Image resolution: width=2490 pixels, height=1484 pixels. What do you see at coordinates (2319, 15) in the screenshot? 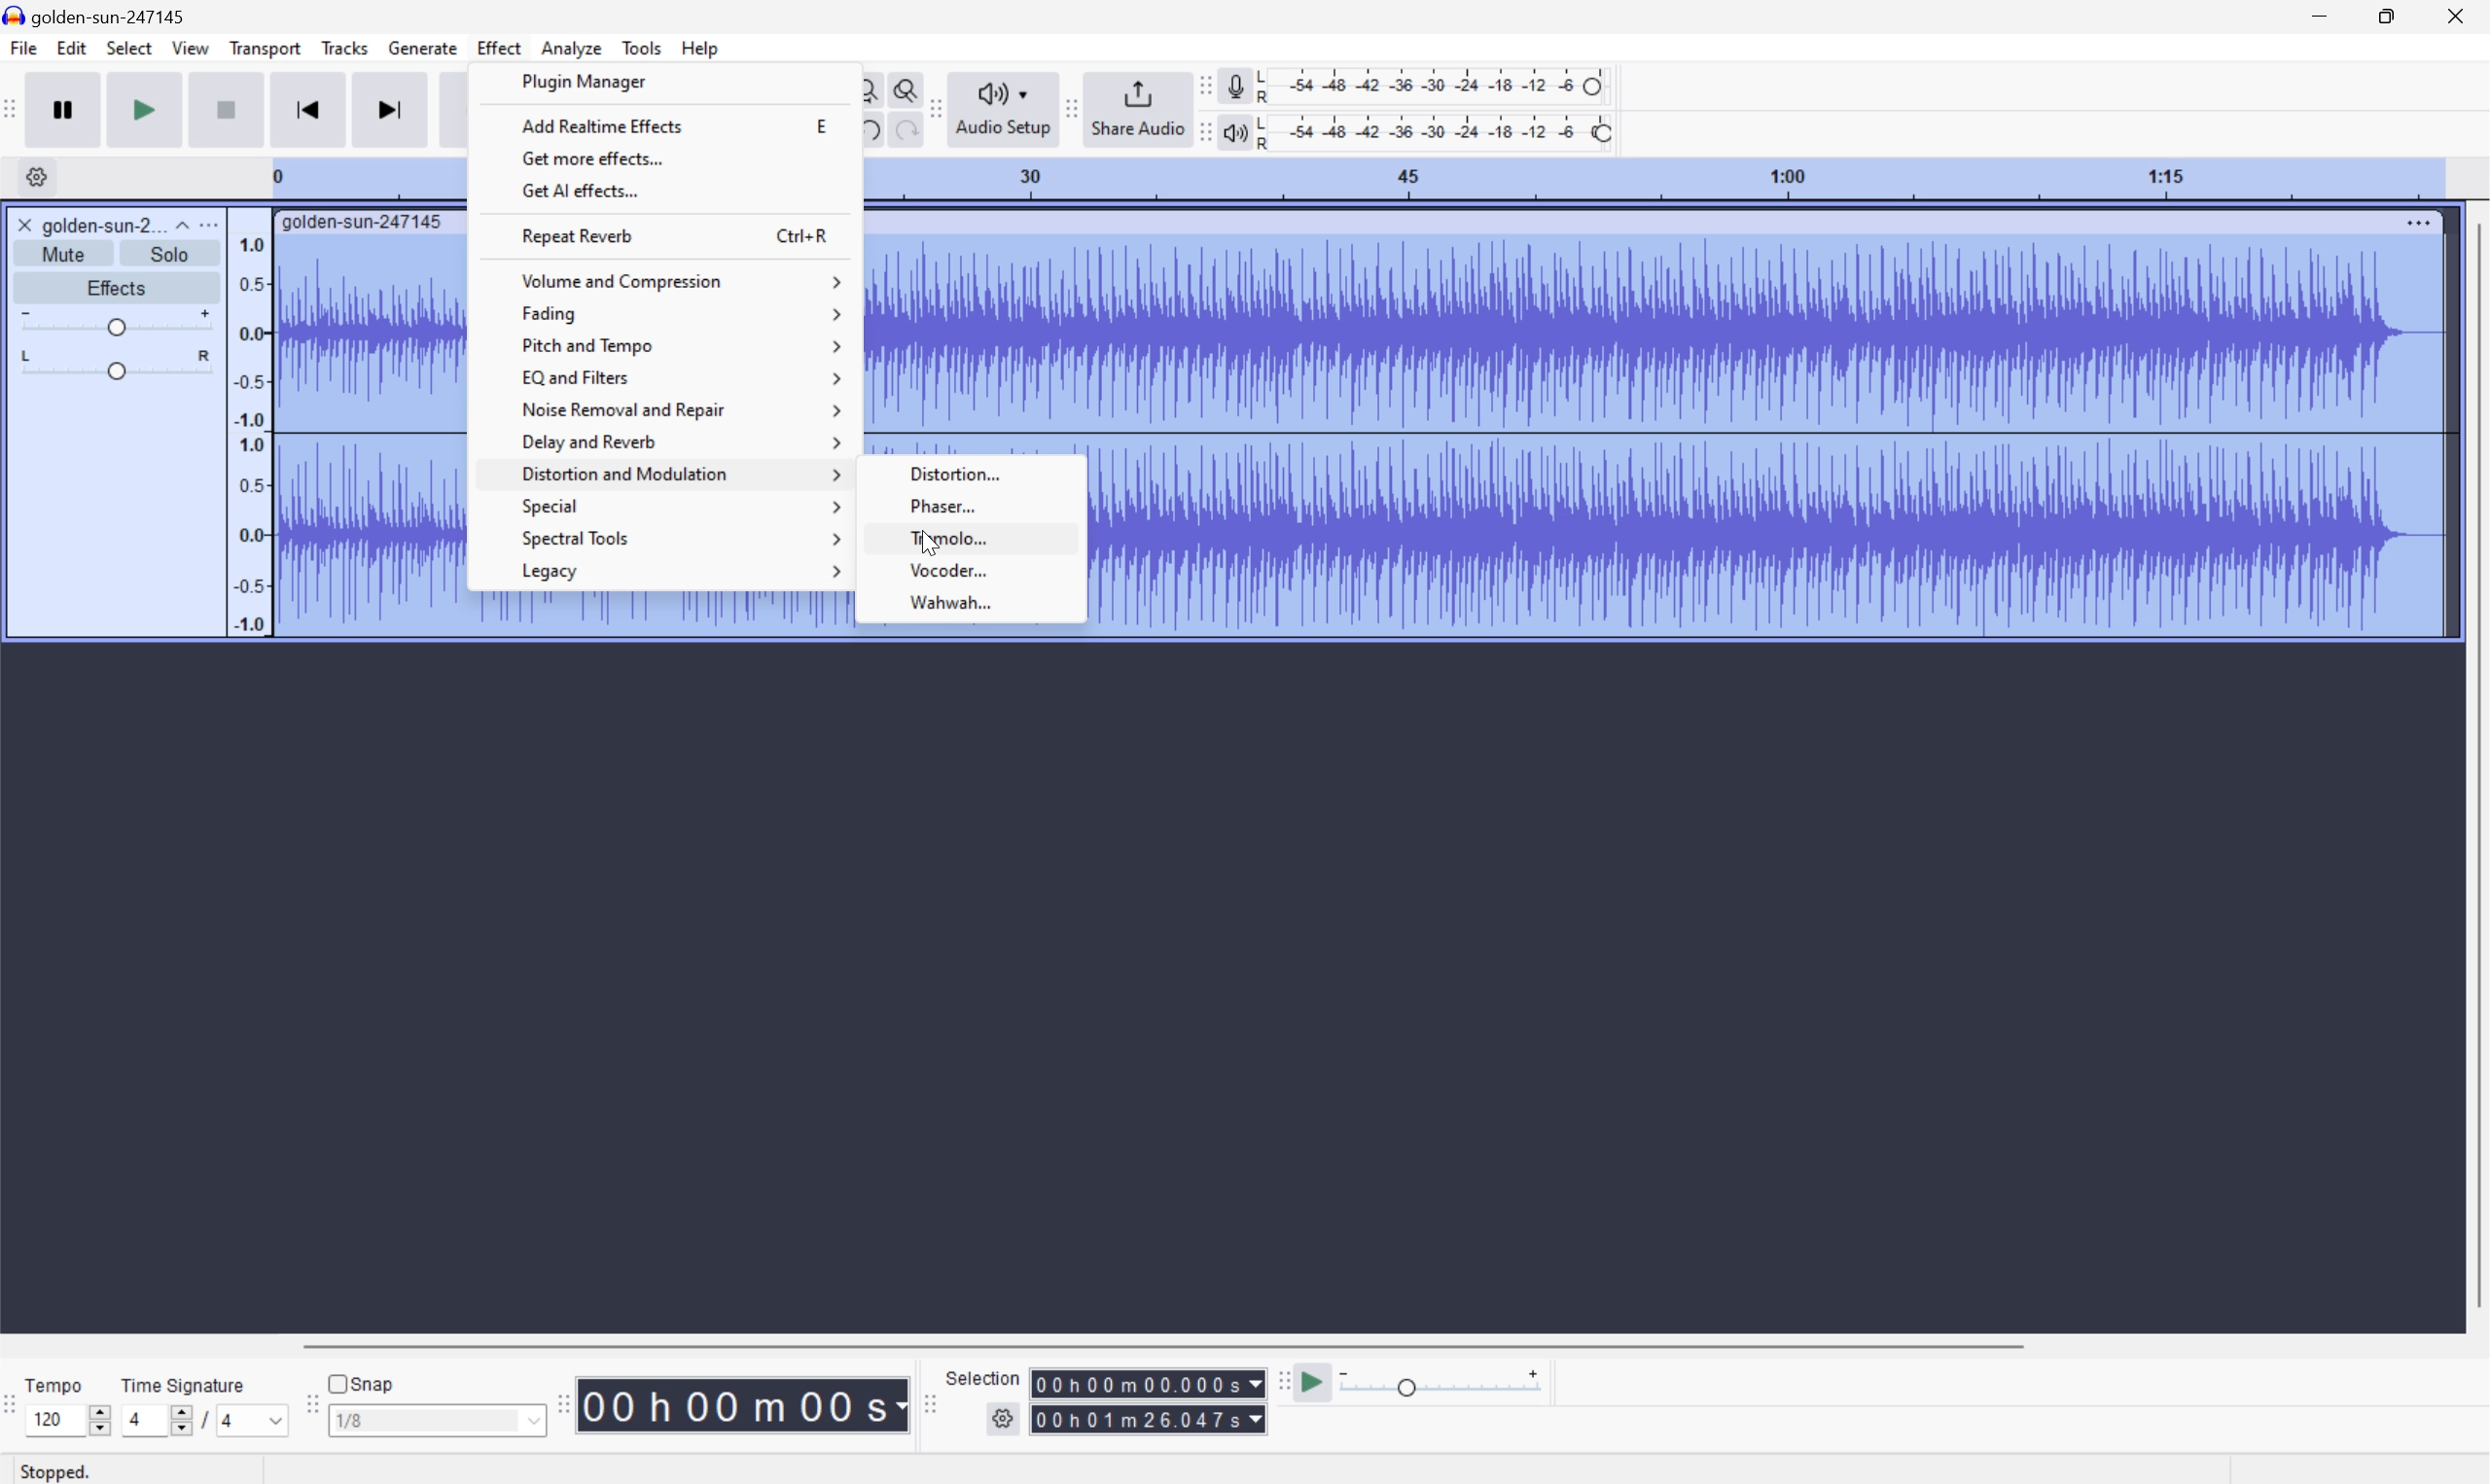
I see `Minimize` at bounding box center [2319, 15].